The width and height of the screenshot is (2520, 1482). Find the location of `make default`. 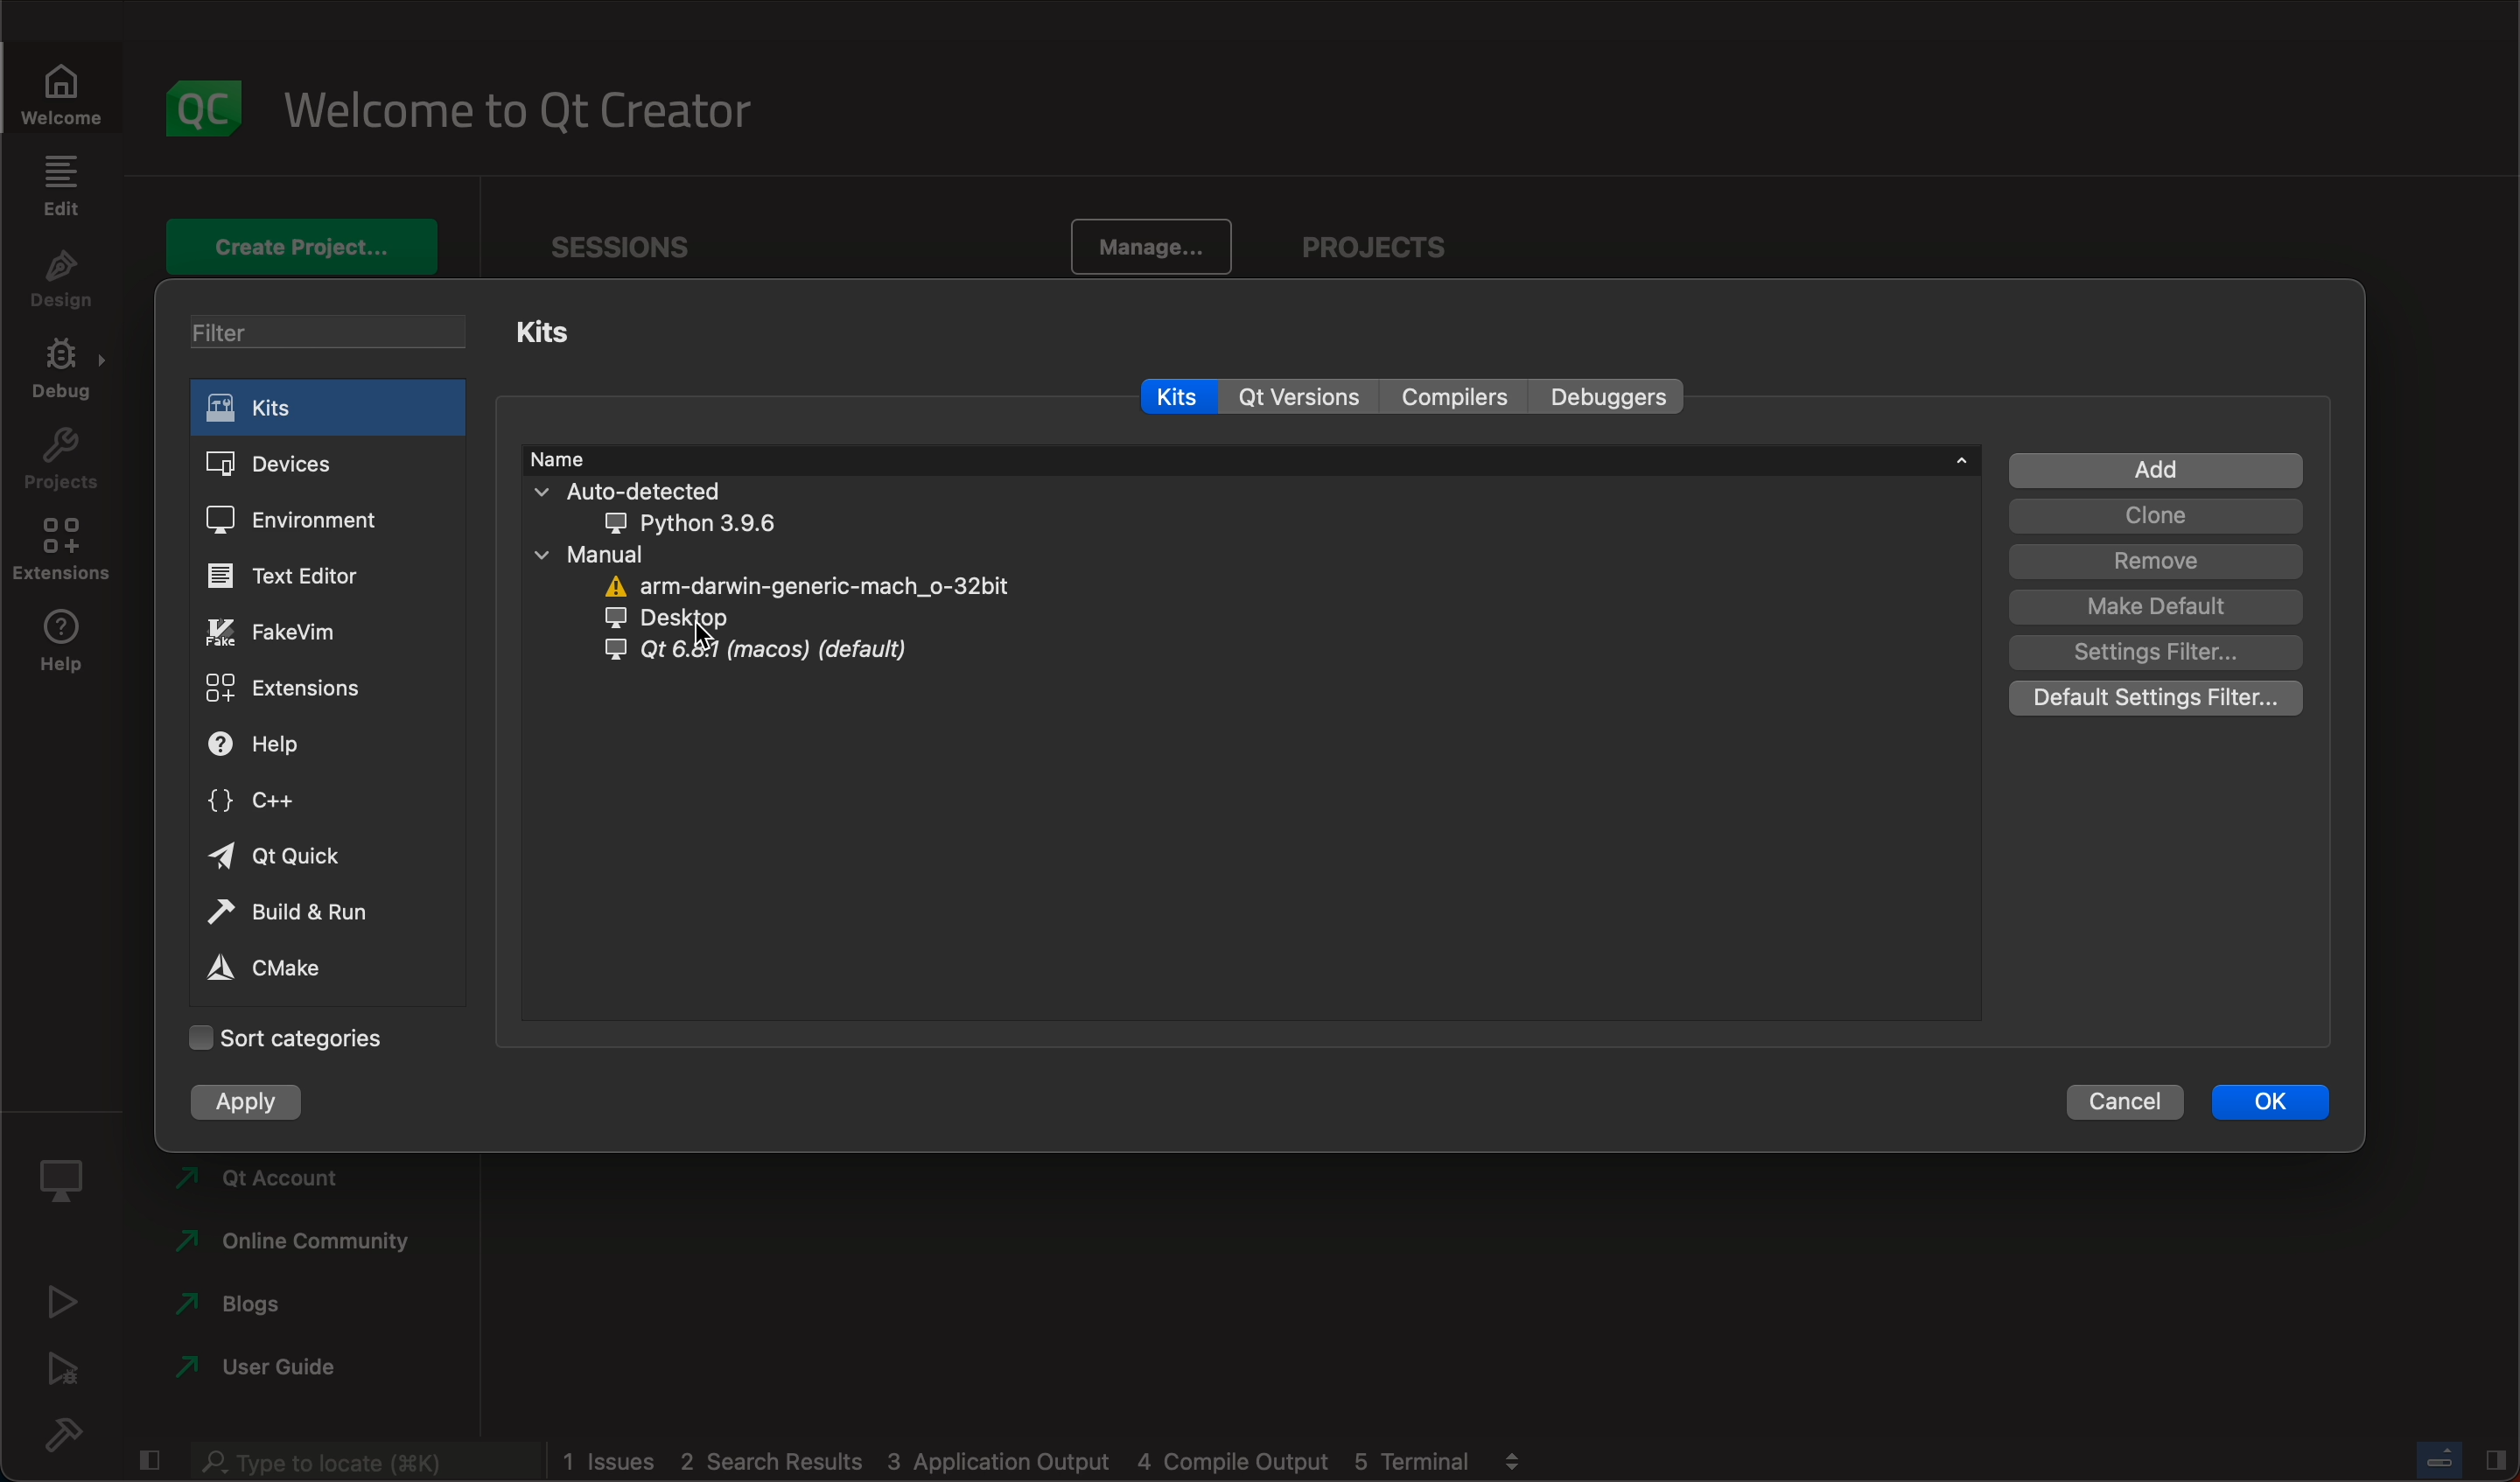

make default is located at coordinates (2150, 607).